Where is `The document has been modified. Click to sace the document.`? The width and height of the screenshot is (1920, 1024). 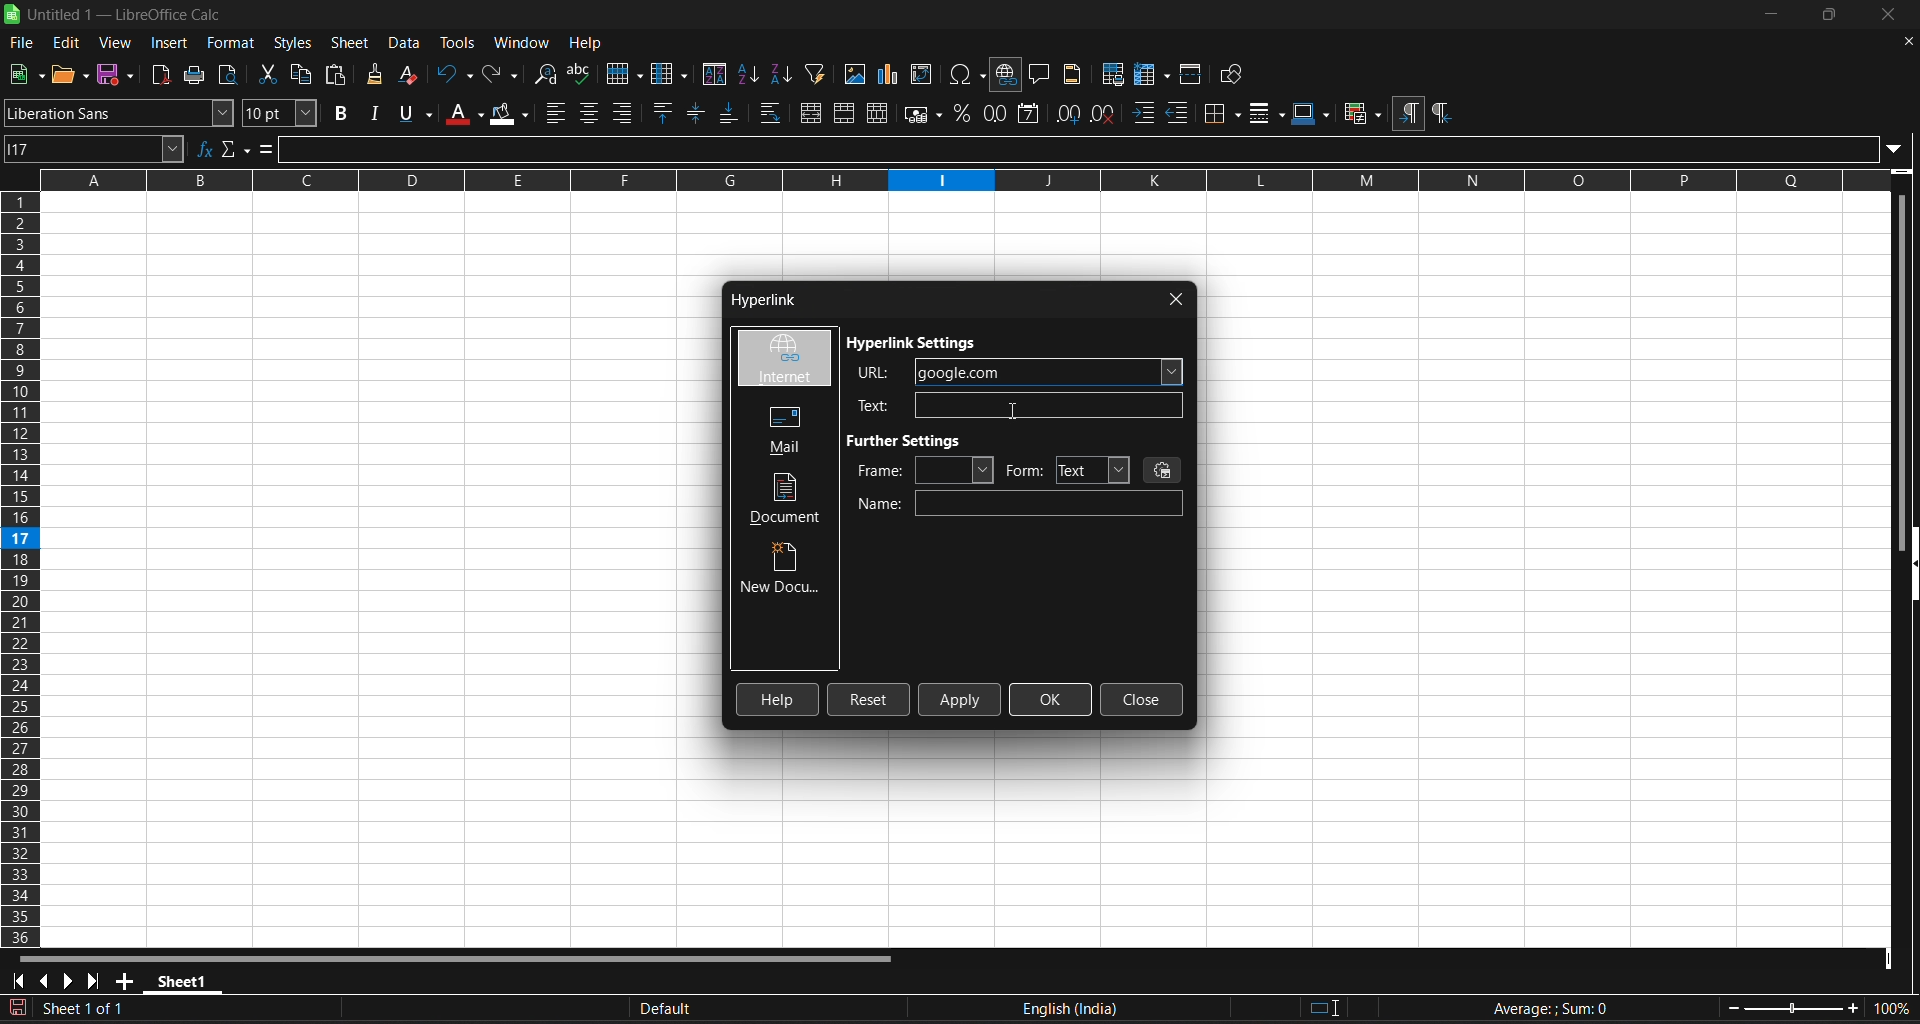
The document has been modified. Click to sace the document. is located at coordinates (317, 1010).